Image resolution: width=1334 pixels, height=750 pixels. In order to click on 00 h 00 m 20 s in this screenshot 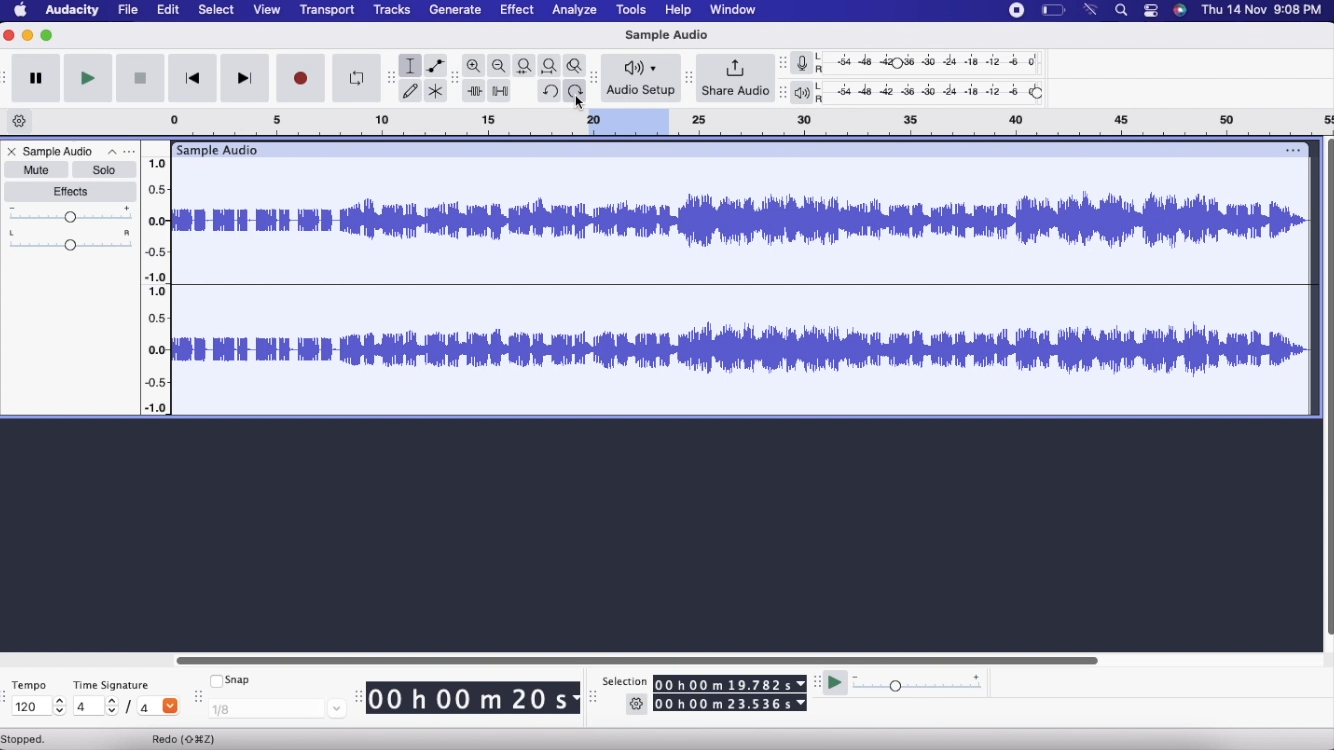, I will do `click(474, 699)`.